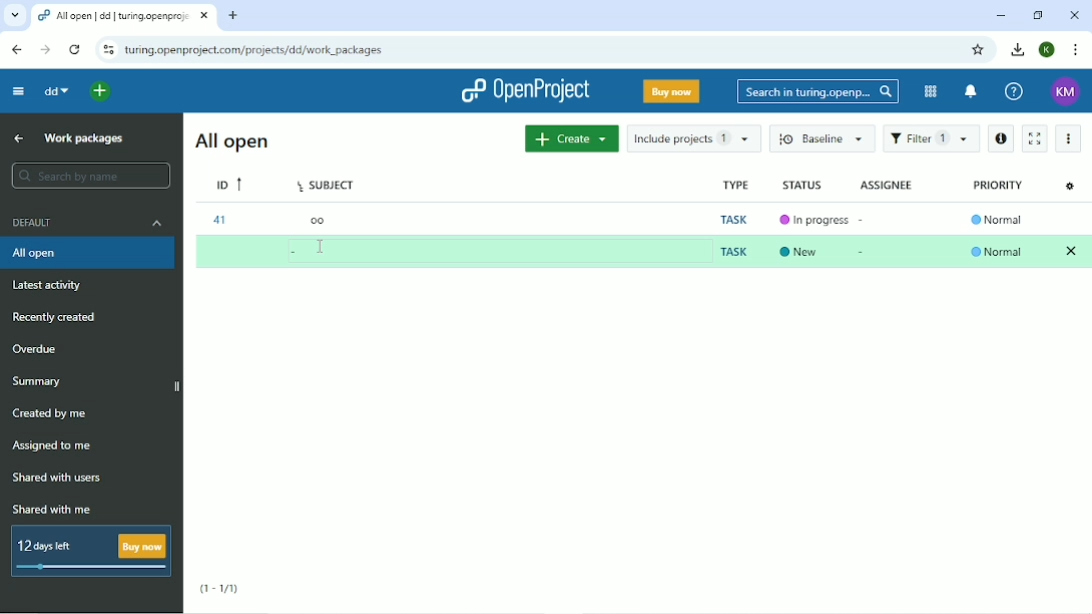 The image size is (1092, 614). I want to click on Search tabs, so click(14, 15).